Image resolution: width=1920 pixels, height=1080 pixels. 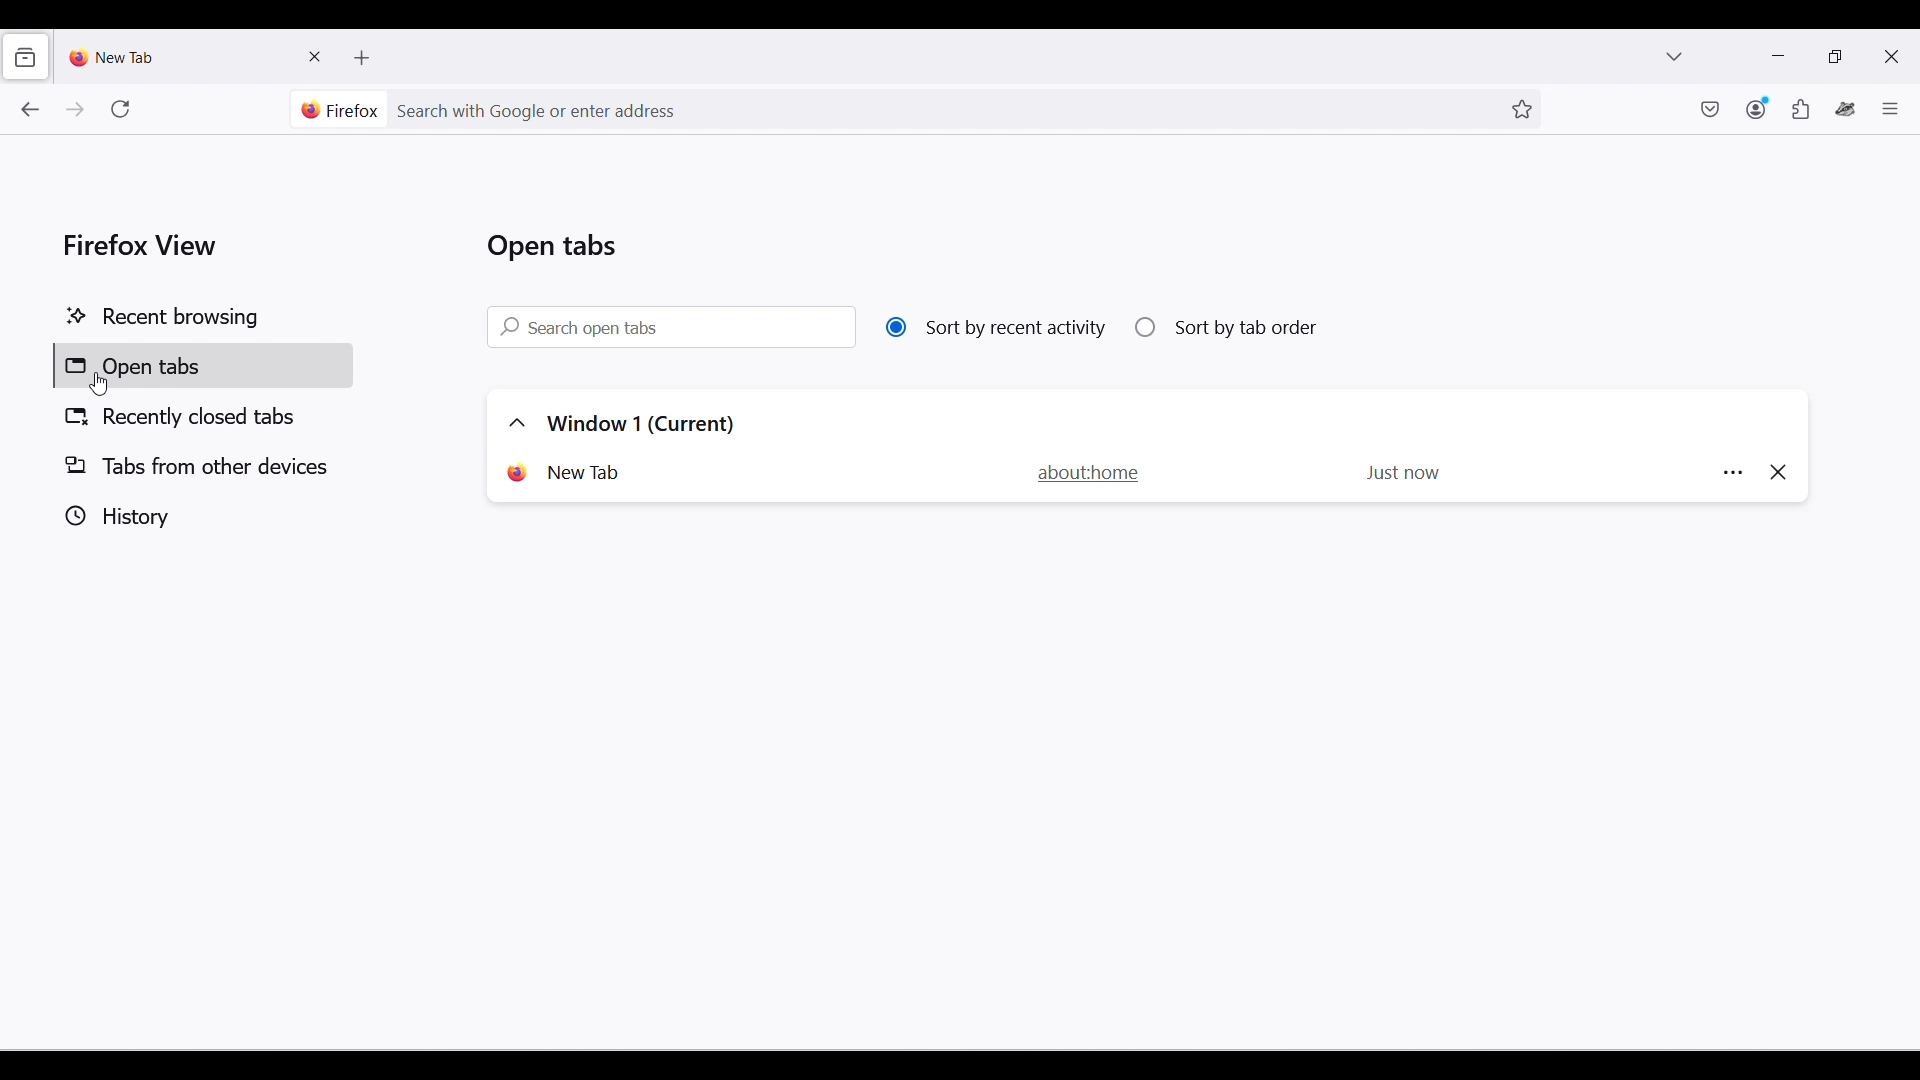 I want to click on Current tab, so click(x=179, y=56).